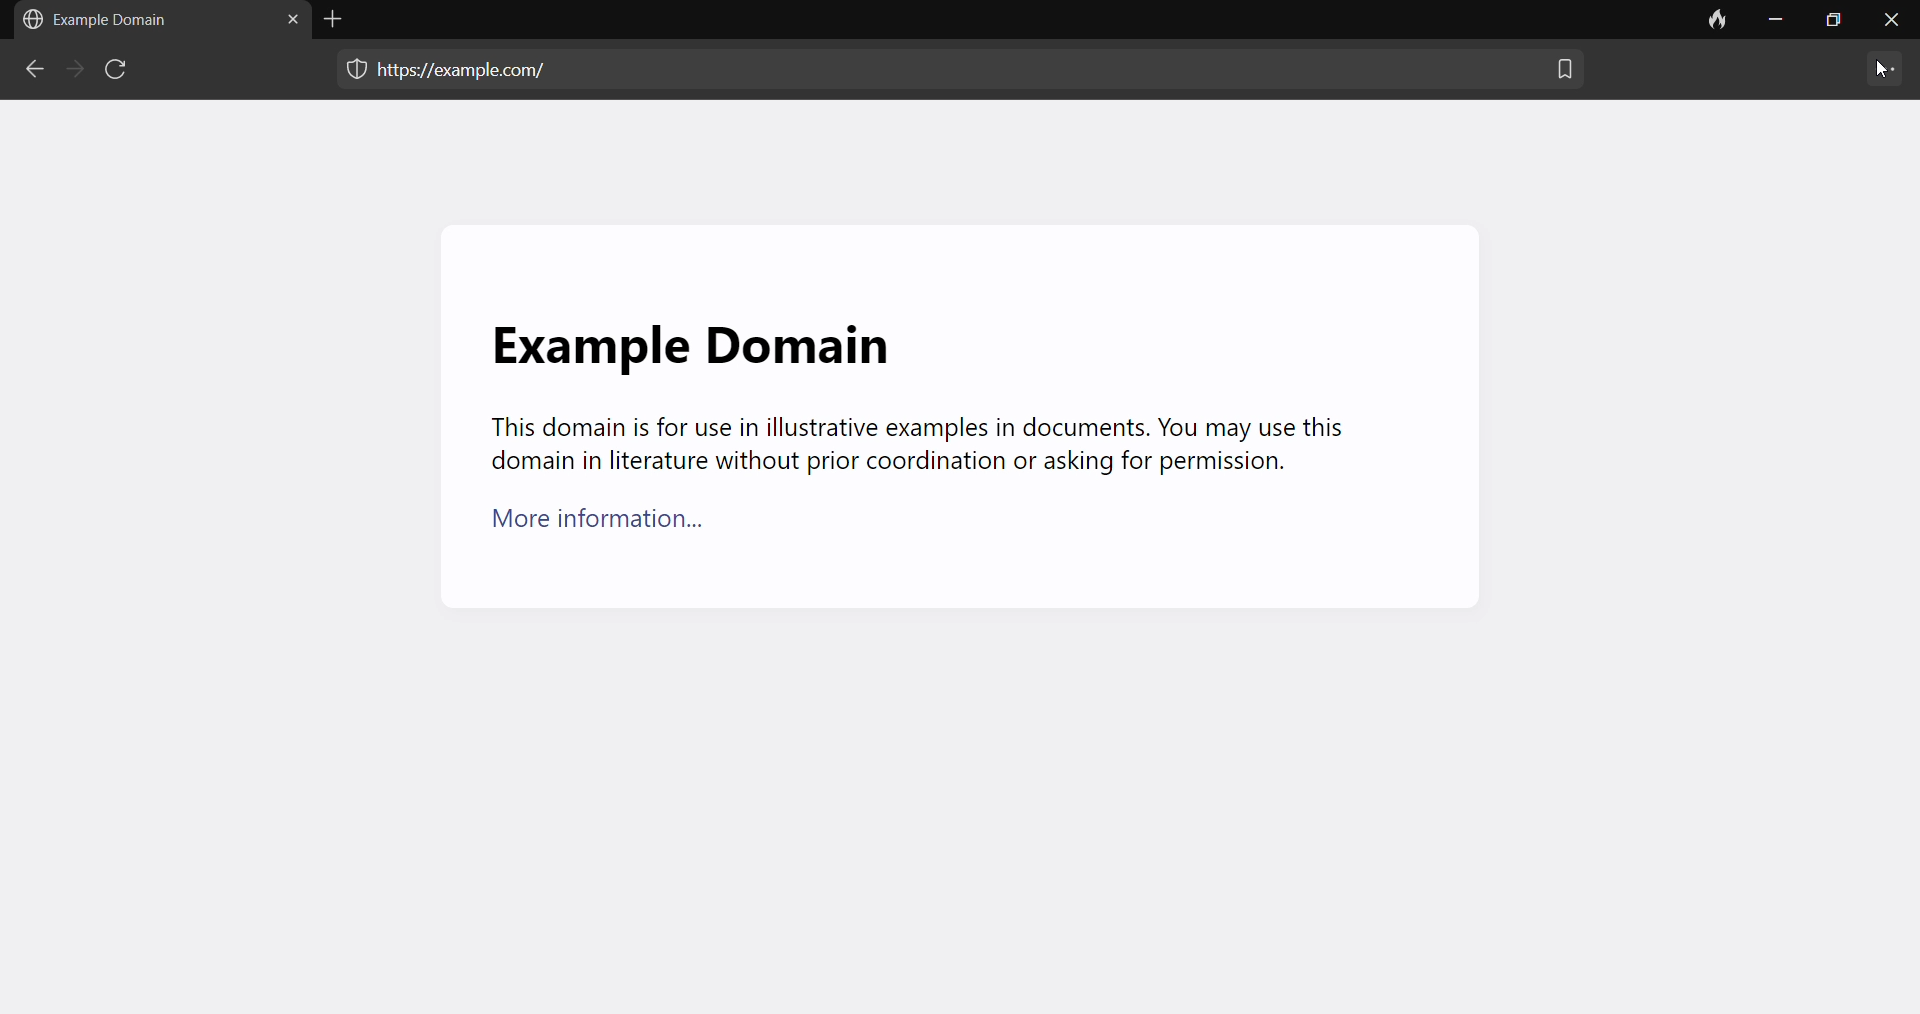  Describe the element at coordinates (611, 527) in the screenshot. I see `More information...` at that location.